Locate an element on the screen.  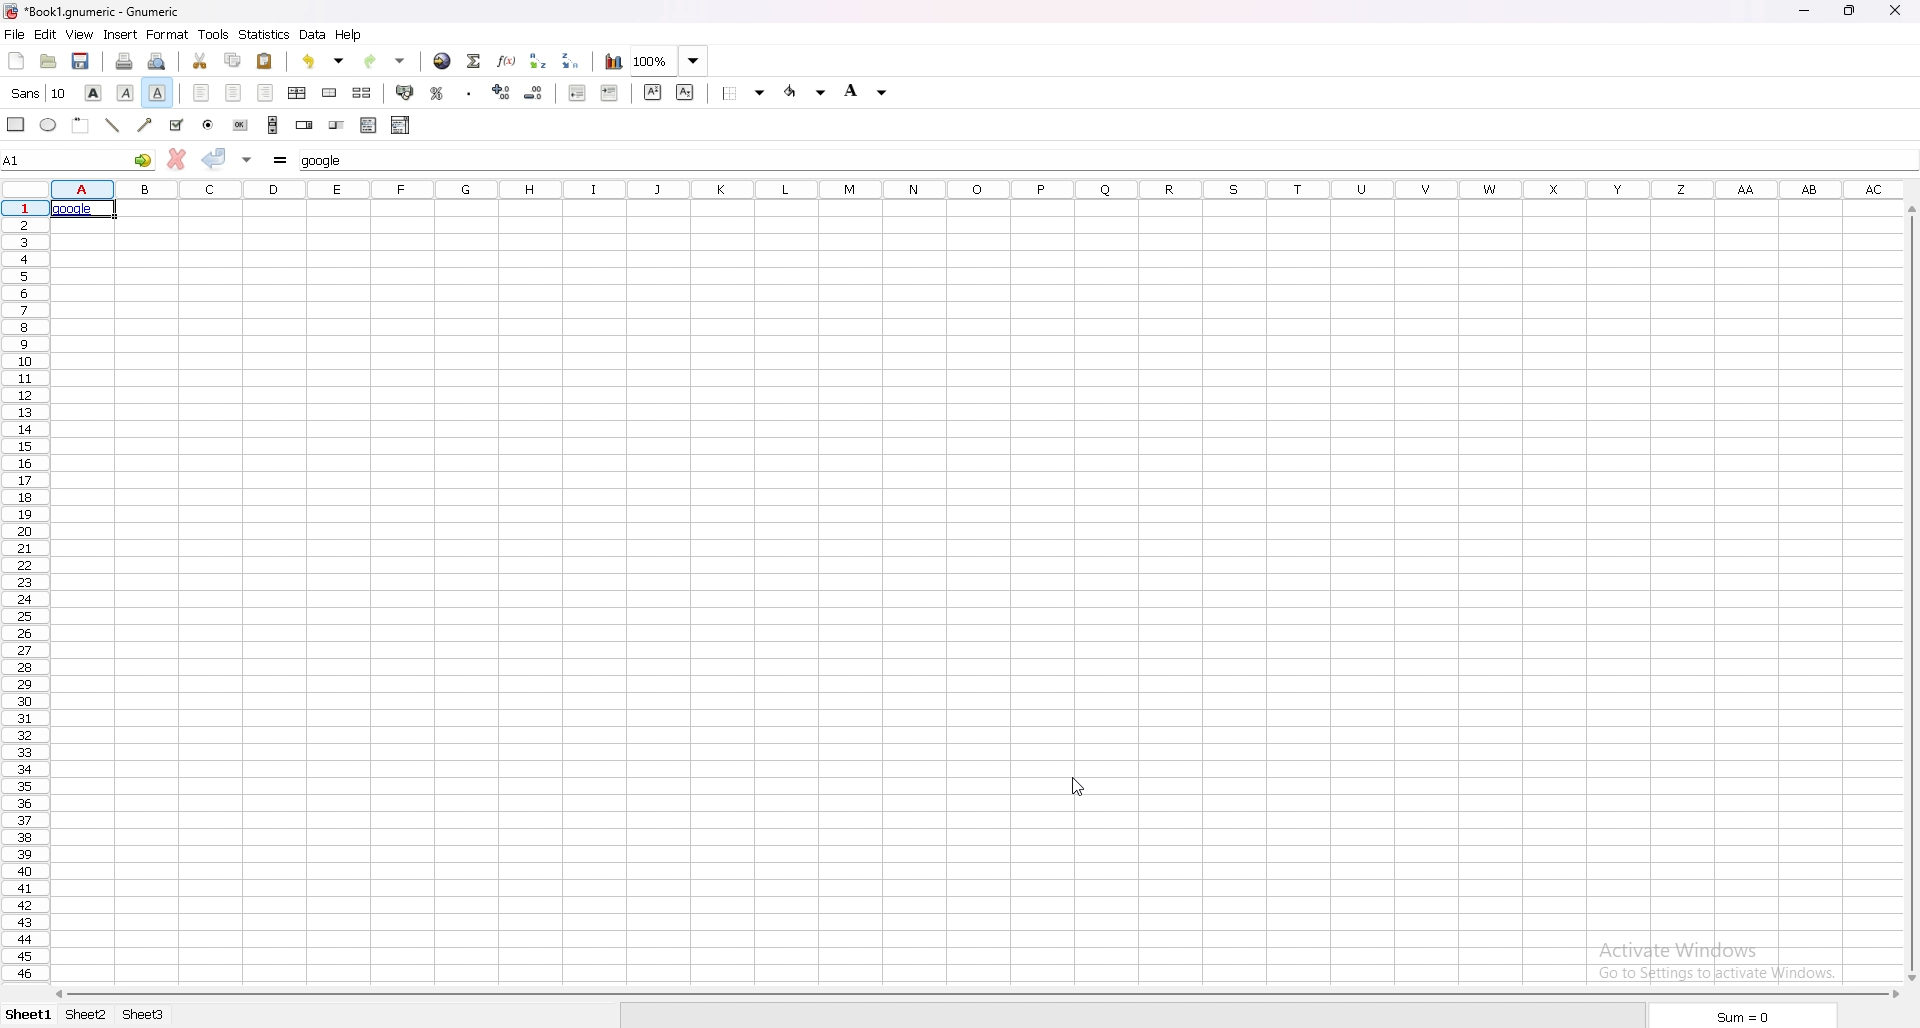
paste is located at coordinates (265, 62).